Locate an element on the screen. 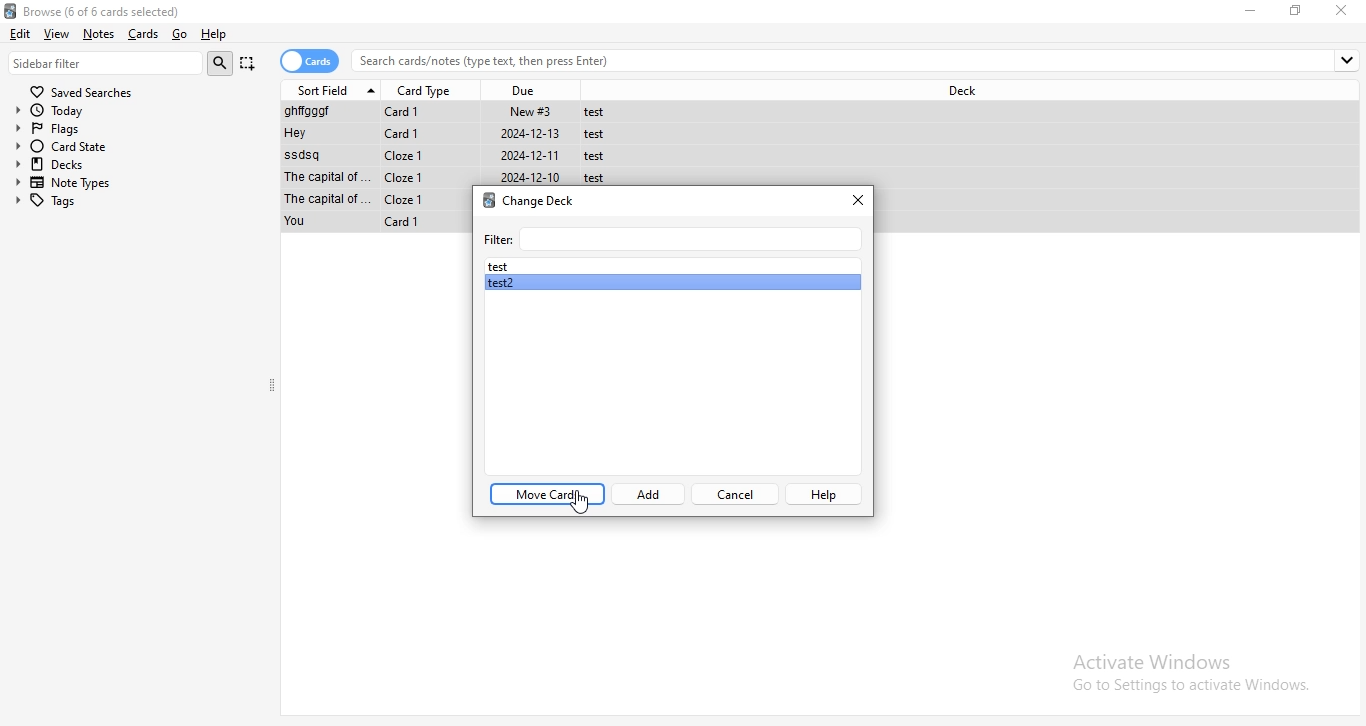 Image resolution: width=1366 pixels, height=726 pixels. Cursor is located at coordinates (580, 503).